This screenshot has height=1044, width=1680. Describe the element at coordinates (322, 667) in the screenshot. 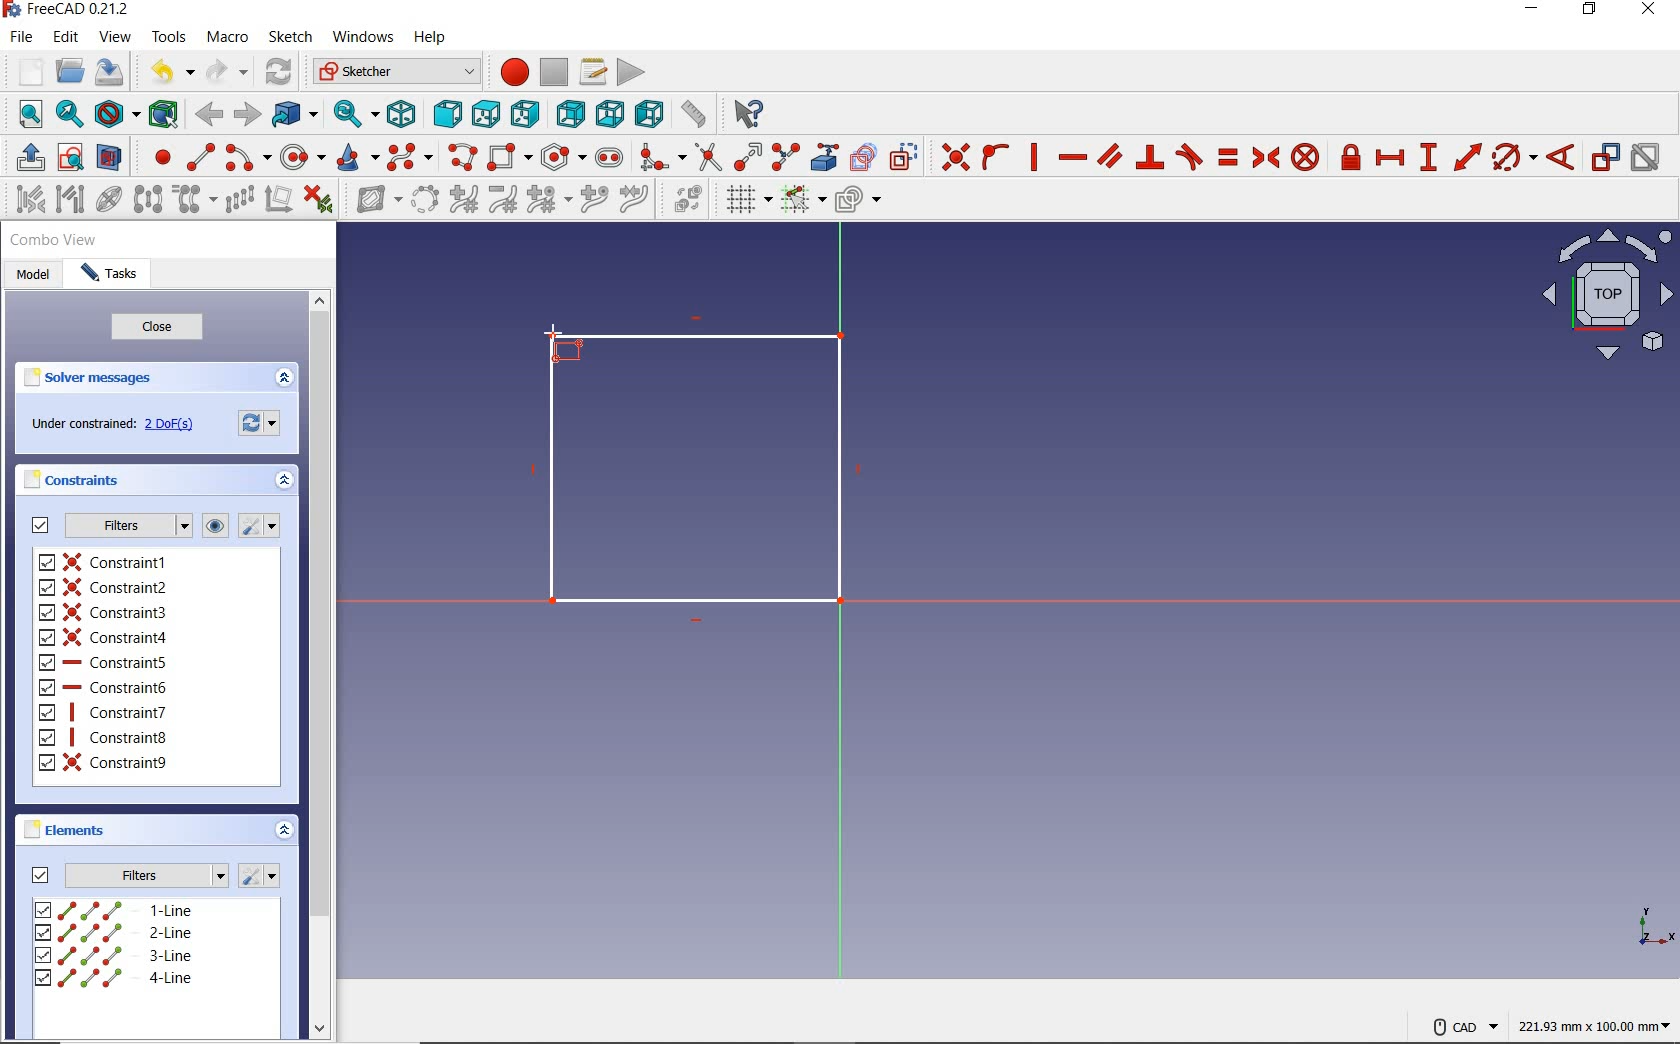

I see `scrollbar` at that location.